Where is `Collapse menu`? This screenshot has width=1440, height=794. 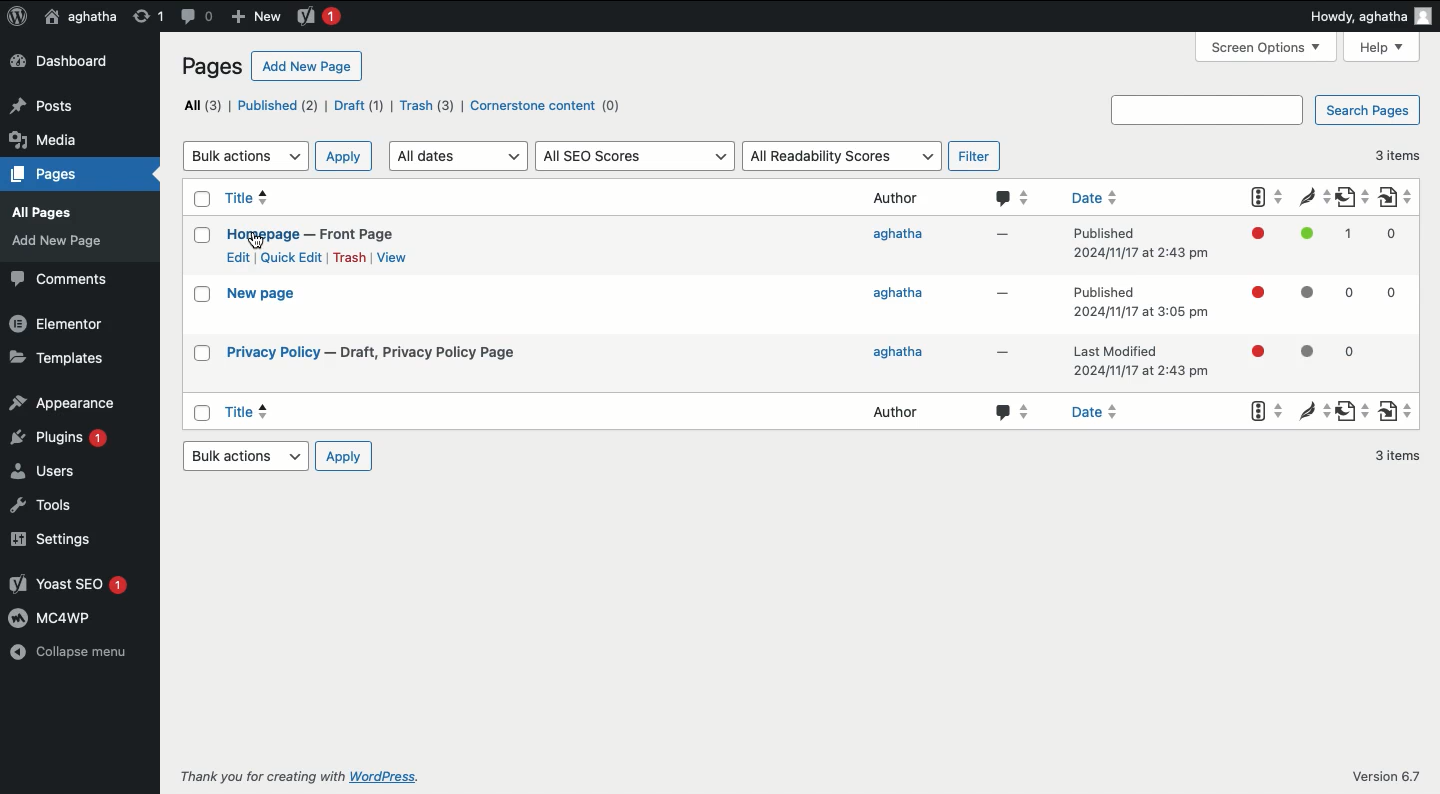
Collapse menu is located at coordinates (68, 652).